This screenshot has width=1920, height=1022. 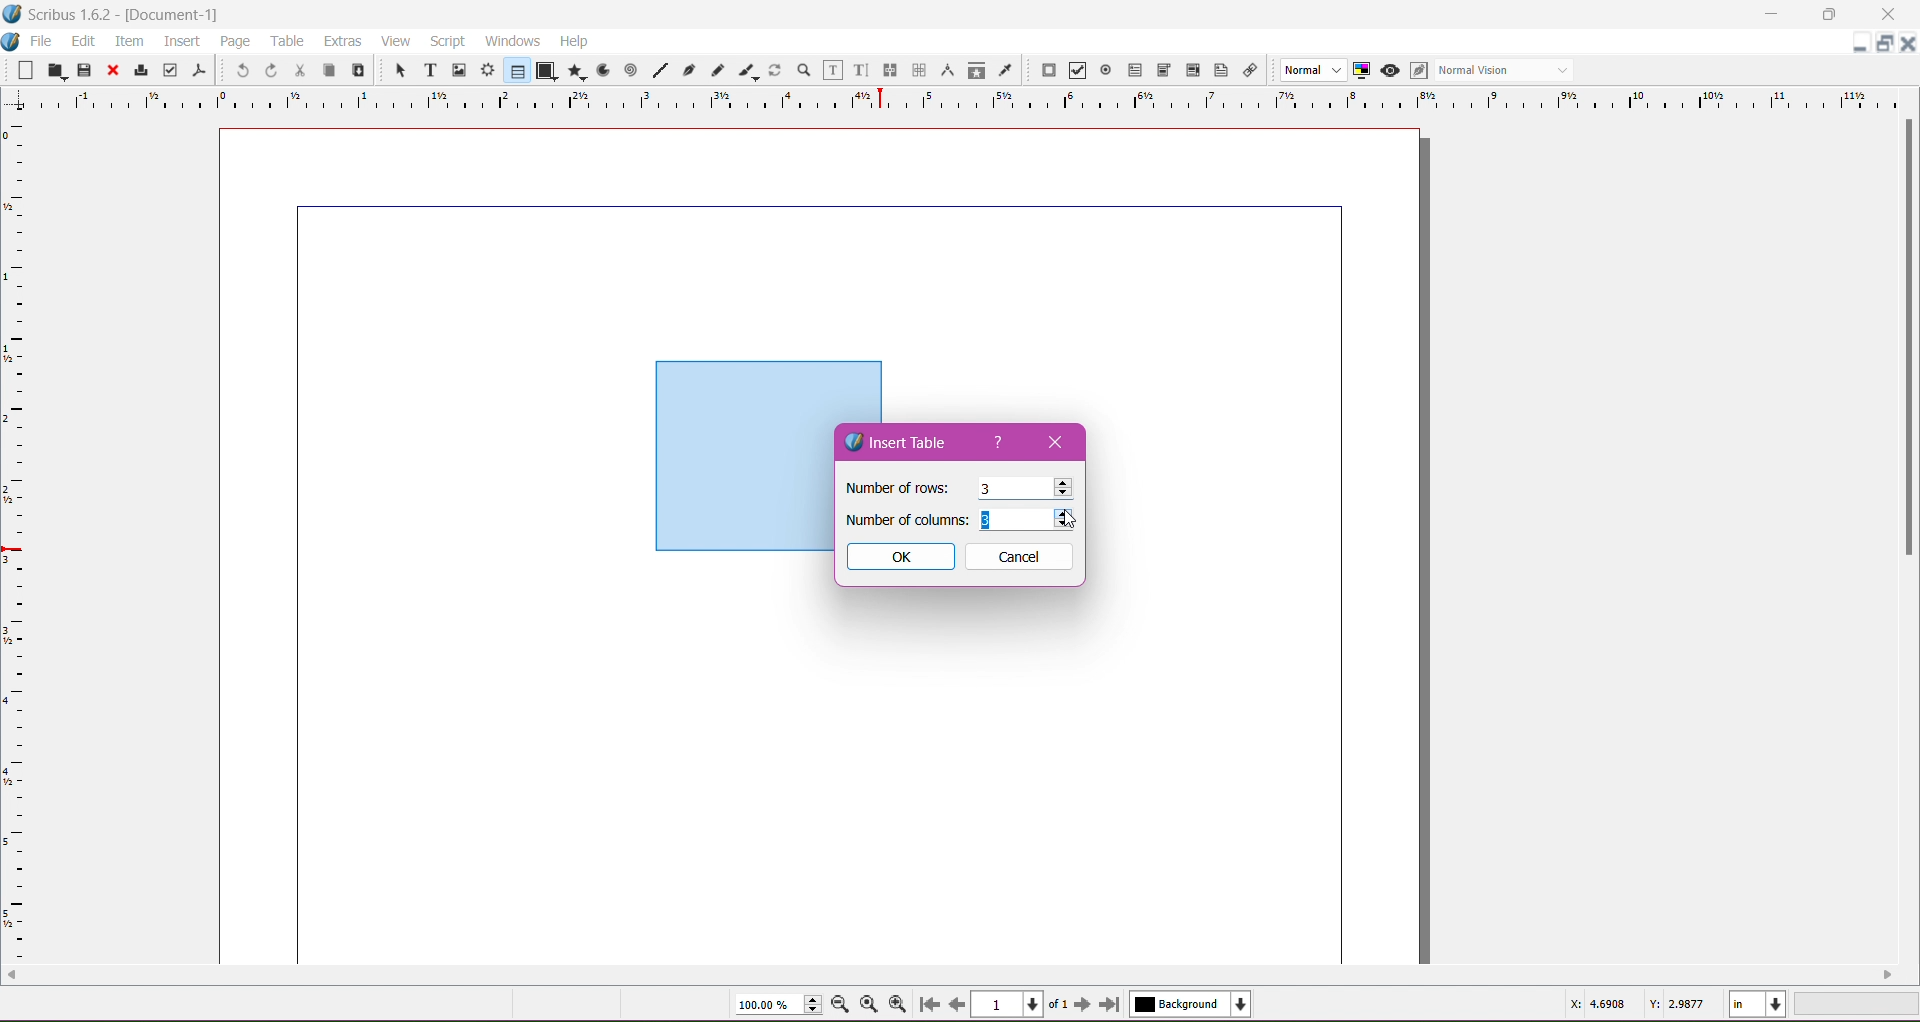 I want to click on Cancel, so click(x=1020, y=557).